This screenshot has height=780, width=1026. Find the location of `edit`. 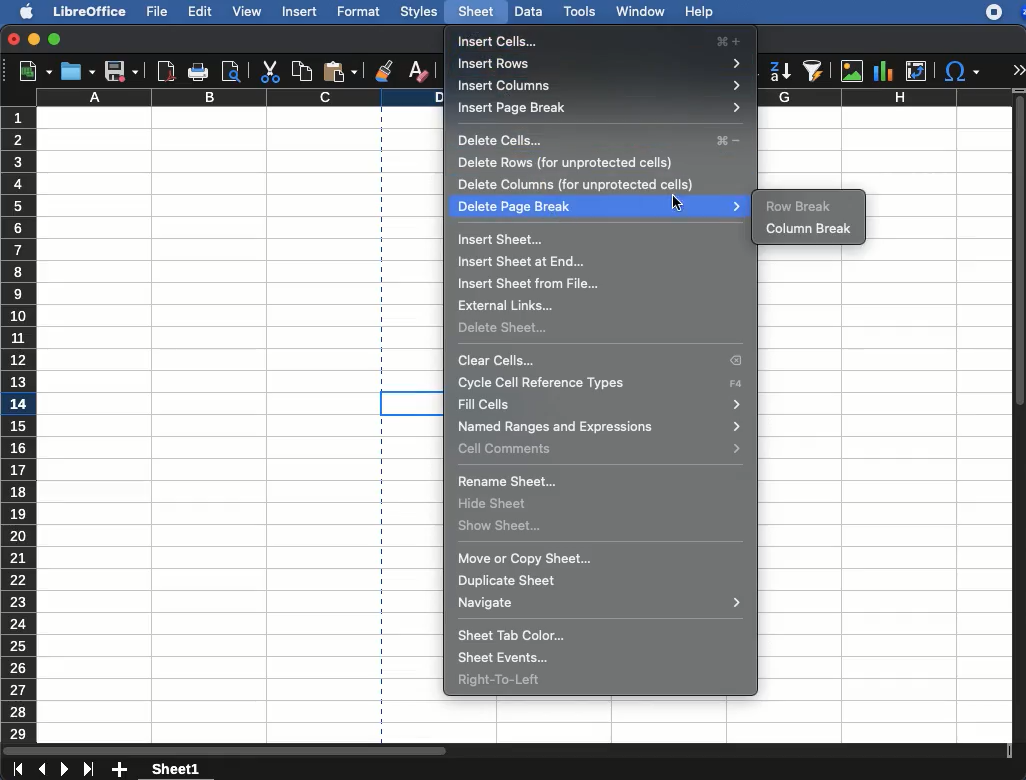

edit is located at coordinates (199, 12).